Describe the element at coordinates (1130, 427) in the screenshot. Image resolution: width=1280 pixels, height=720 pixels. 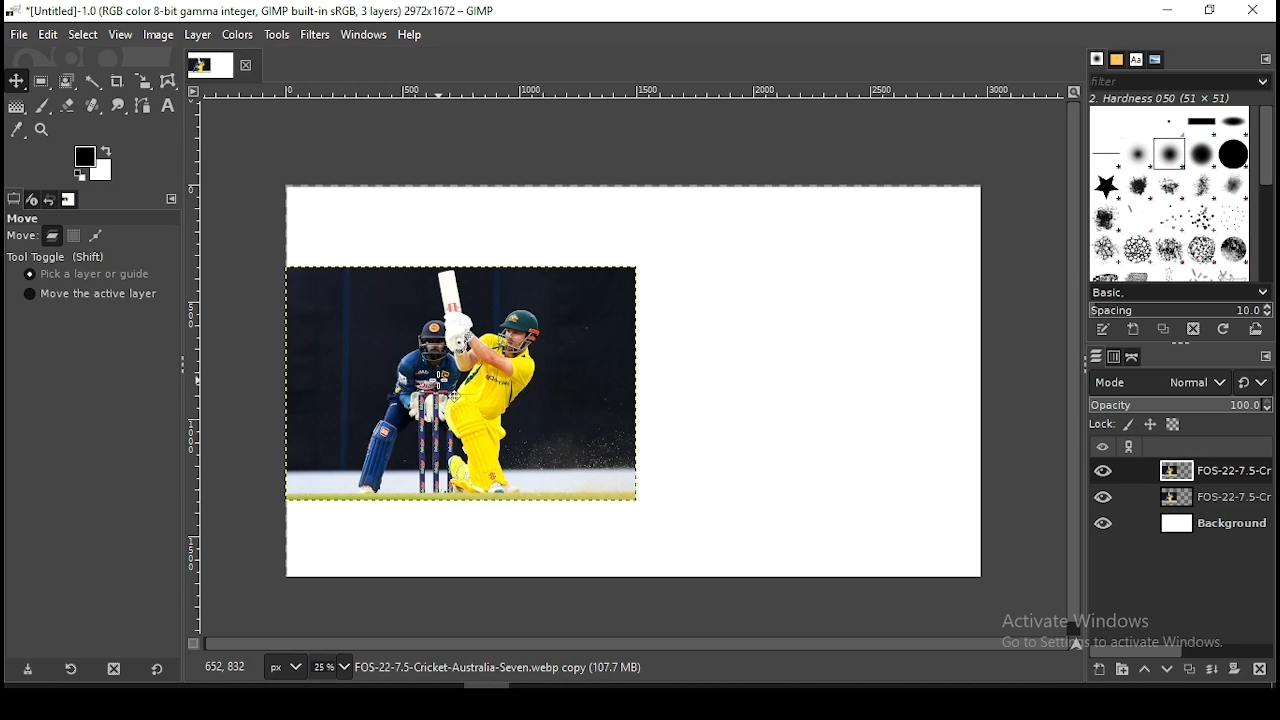
I see `lock pixels` at that location.